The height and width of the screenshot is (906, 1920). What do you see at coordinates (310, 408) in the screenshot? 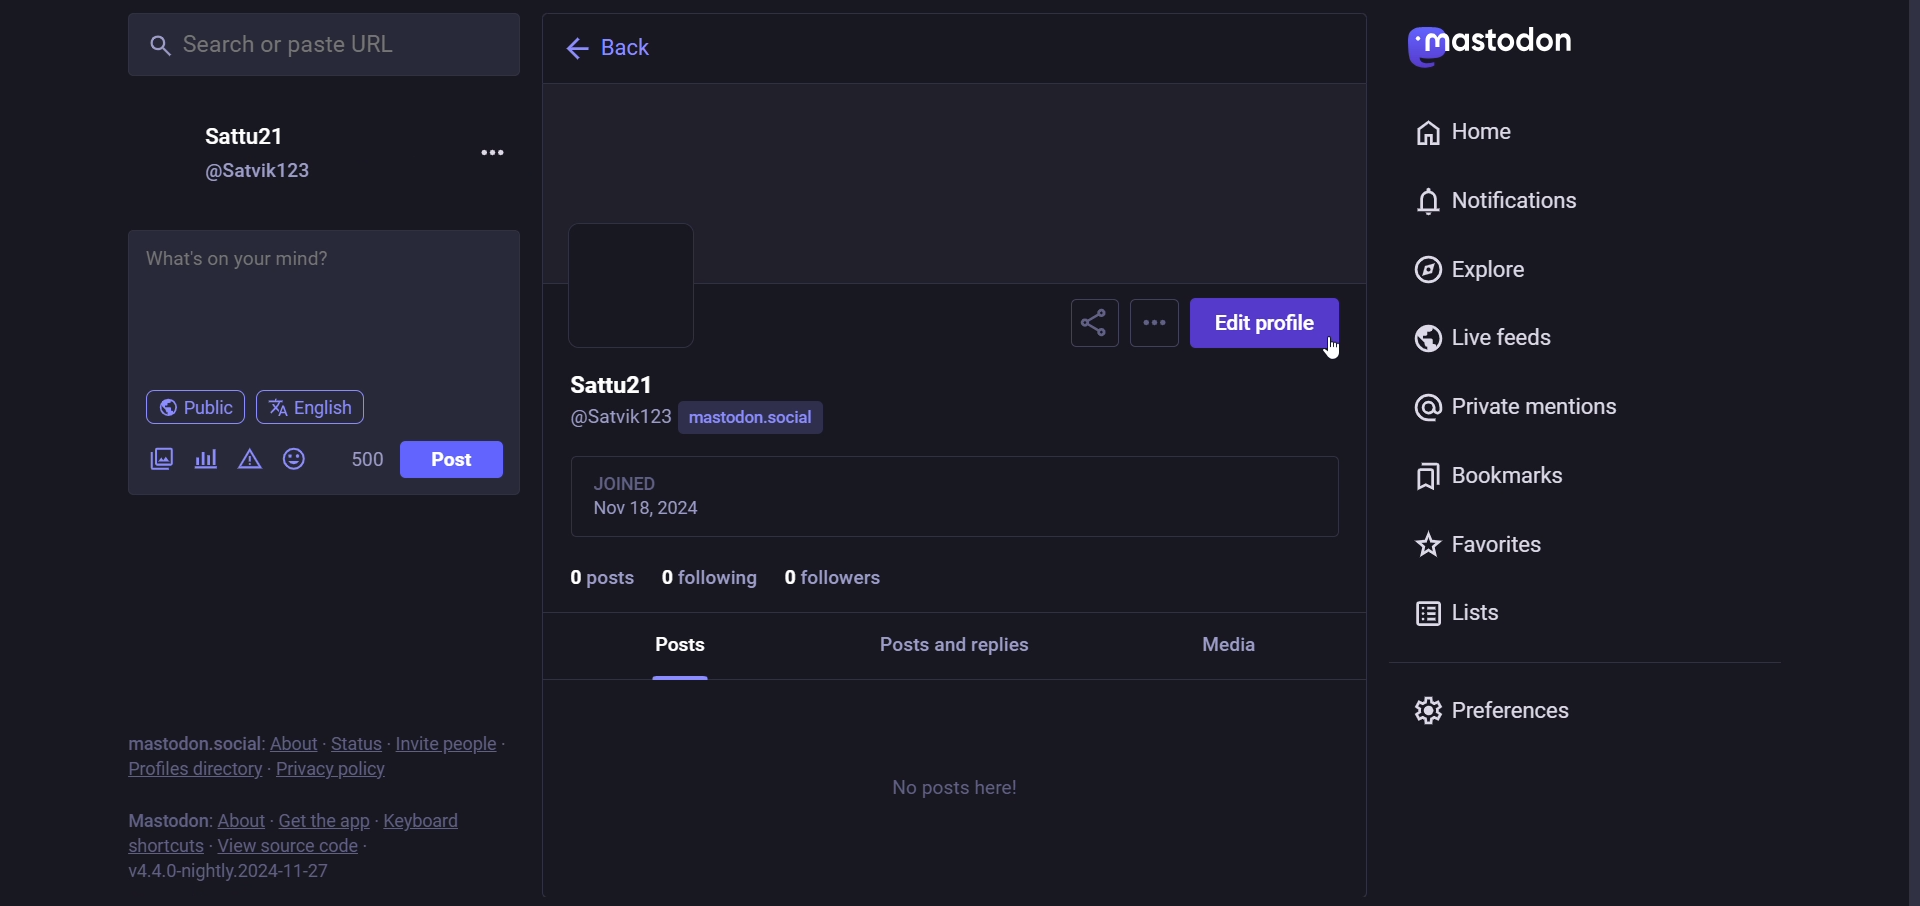
I see `english` at bounding box center [310, 408].